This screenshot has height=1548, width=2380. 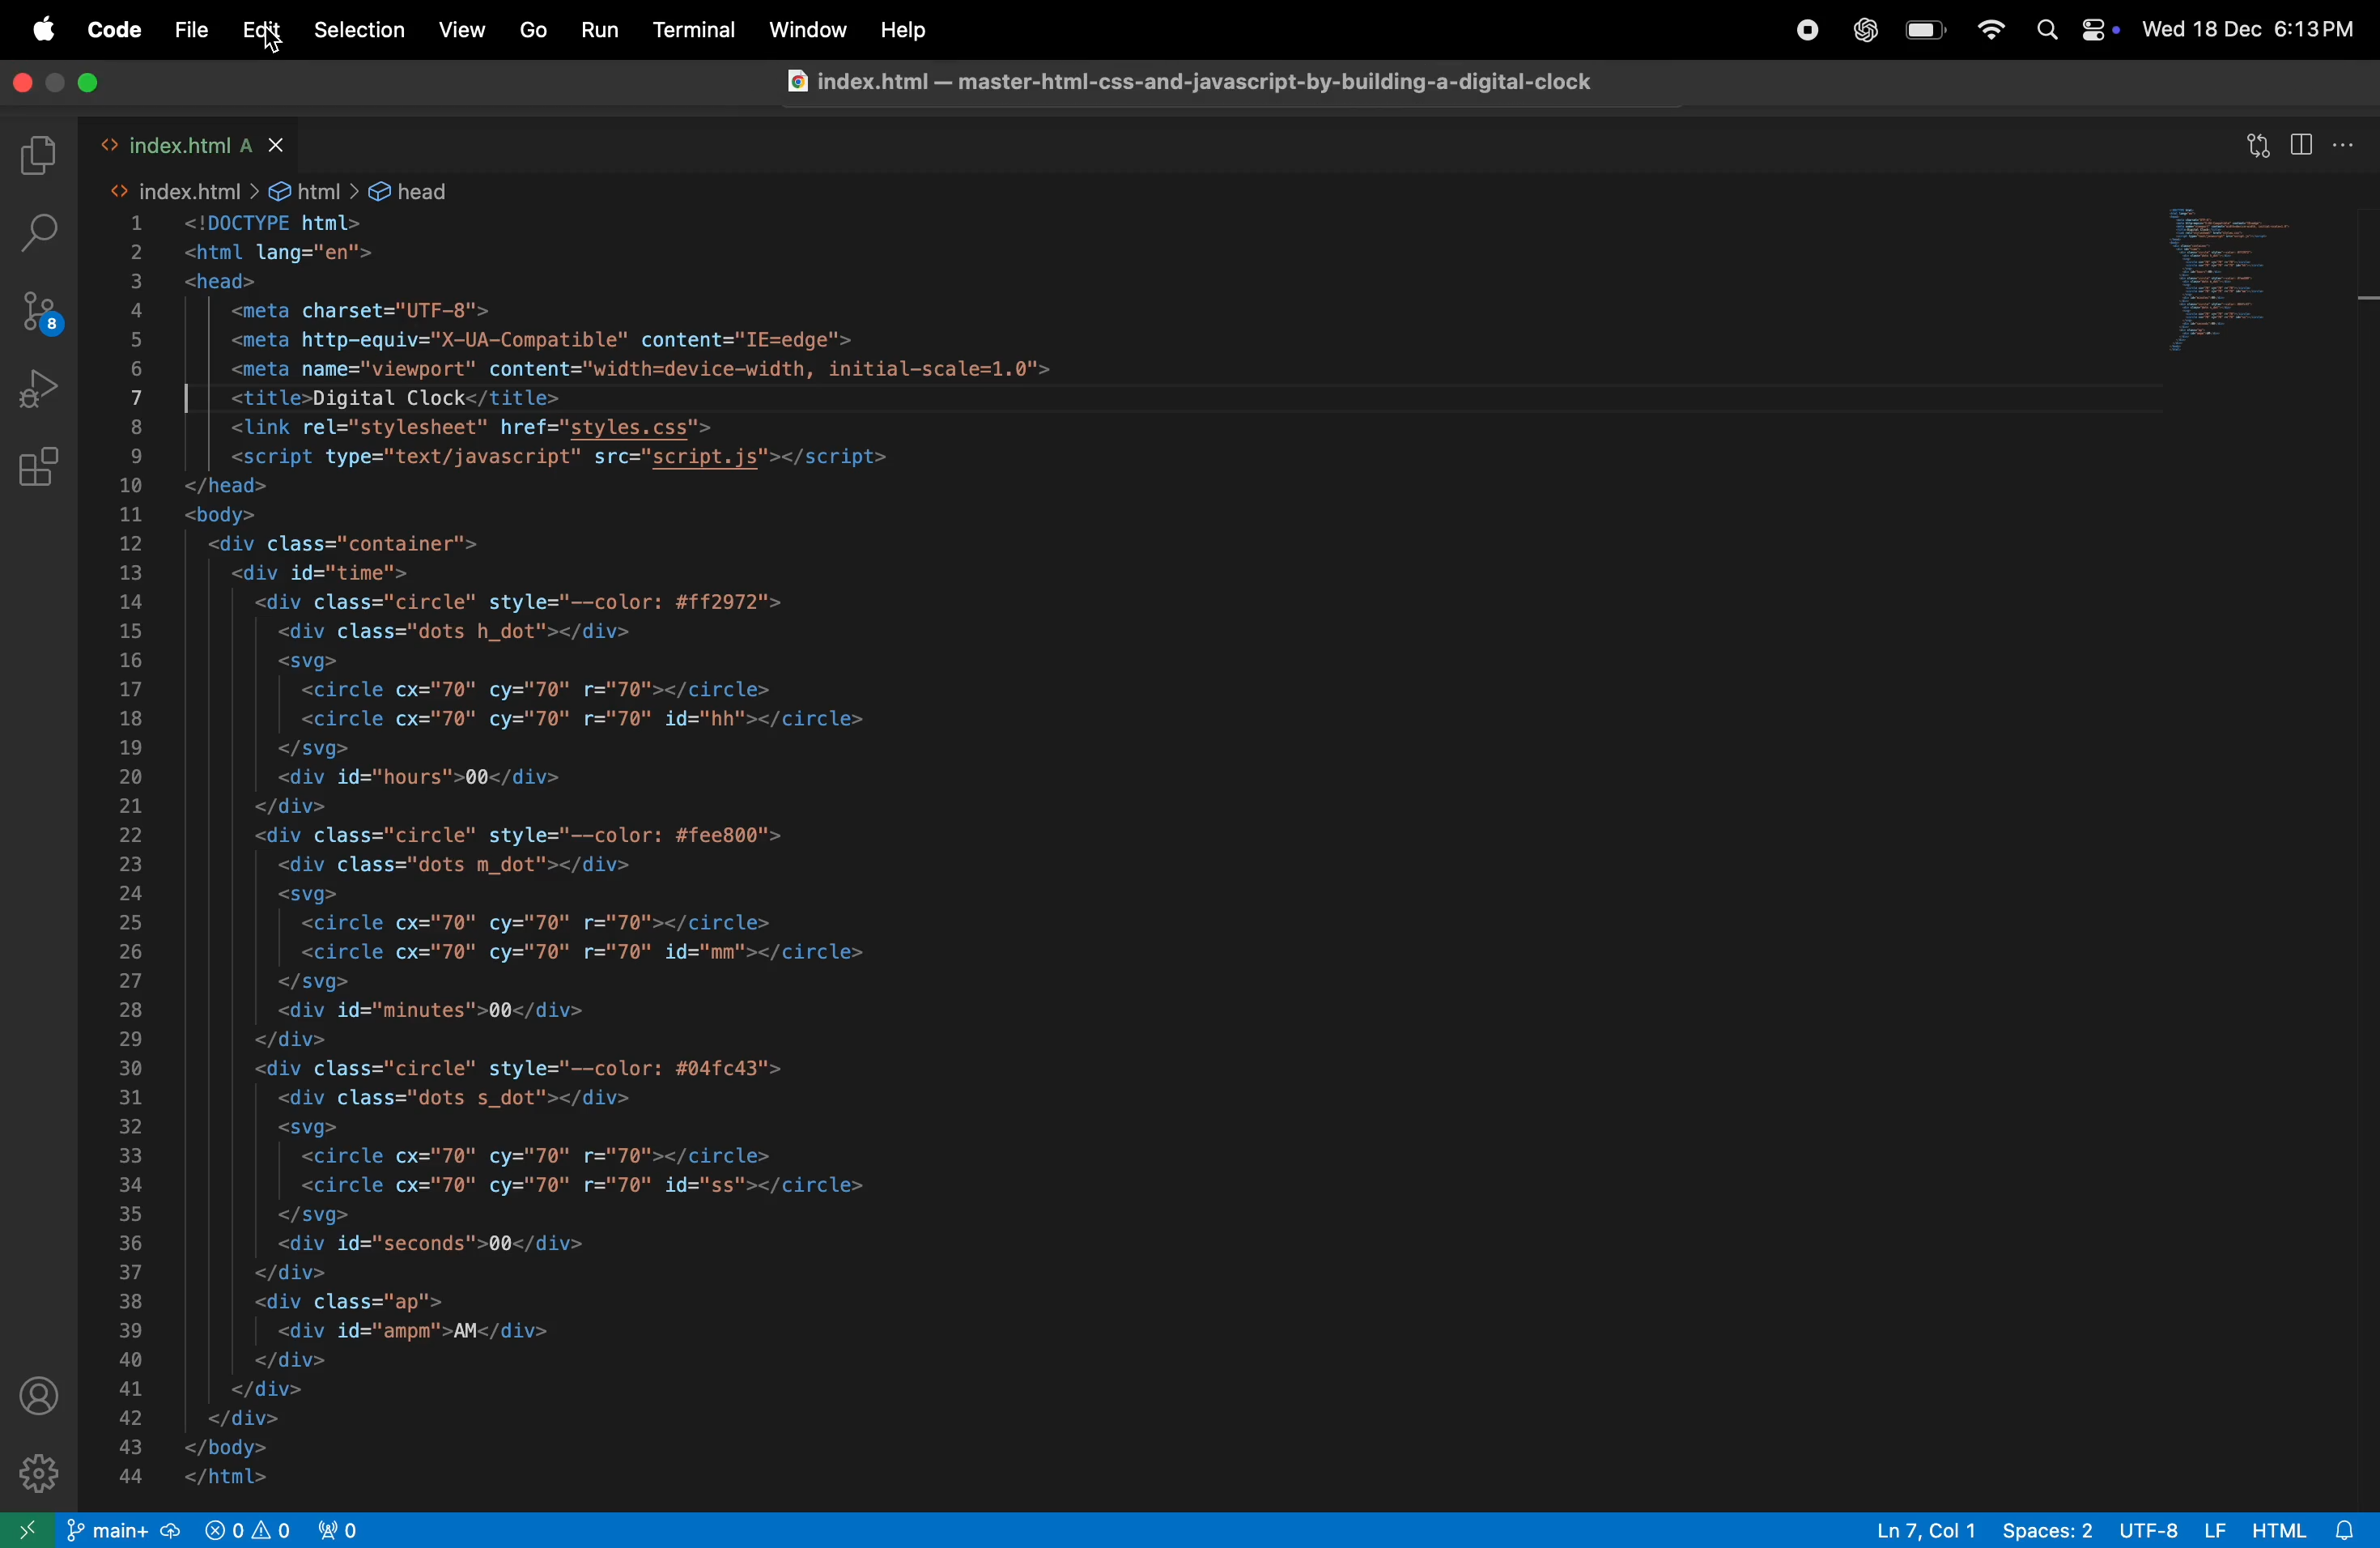 What do you see at coordinates (695, 31) in the screenshot?
I see `terminal` at bounding box center [695, 31].